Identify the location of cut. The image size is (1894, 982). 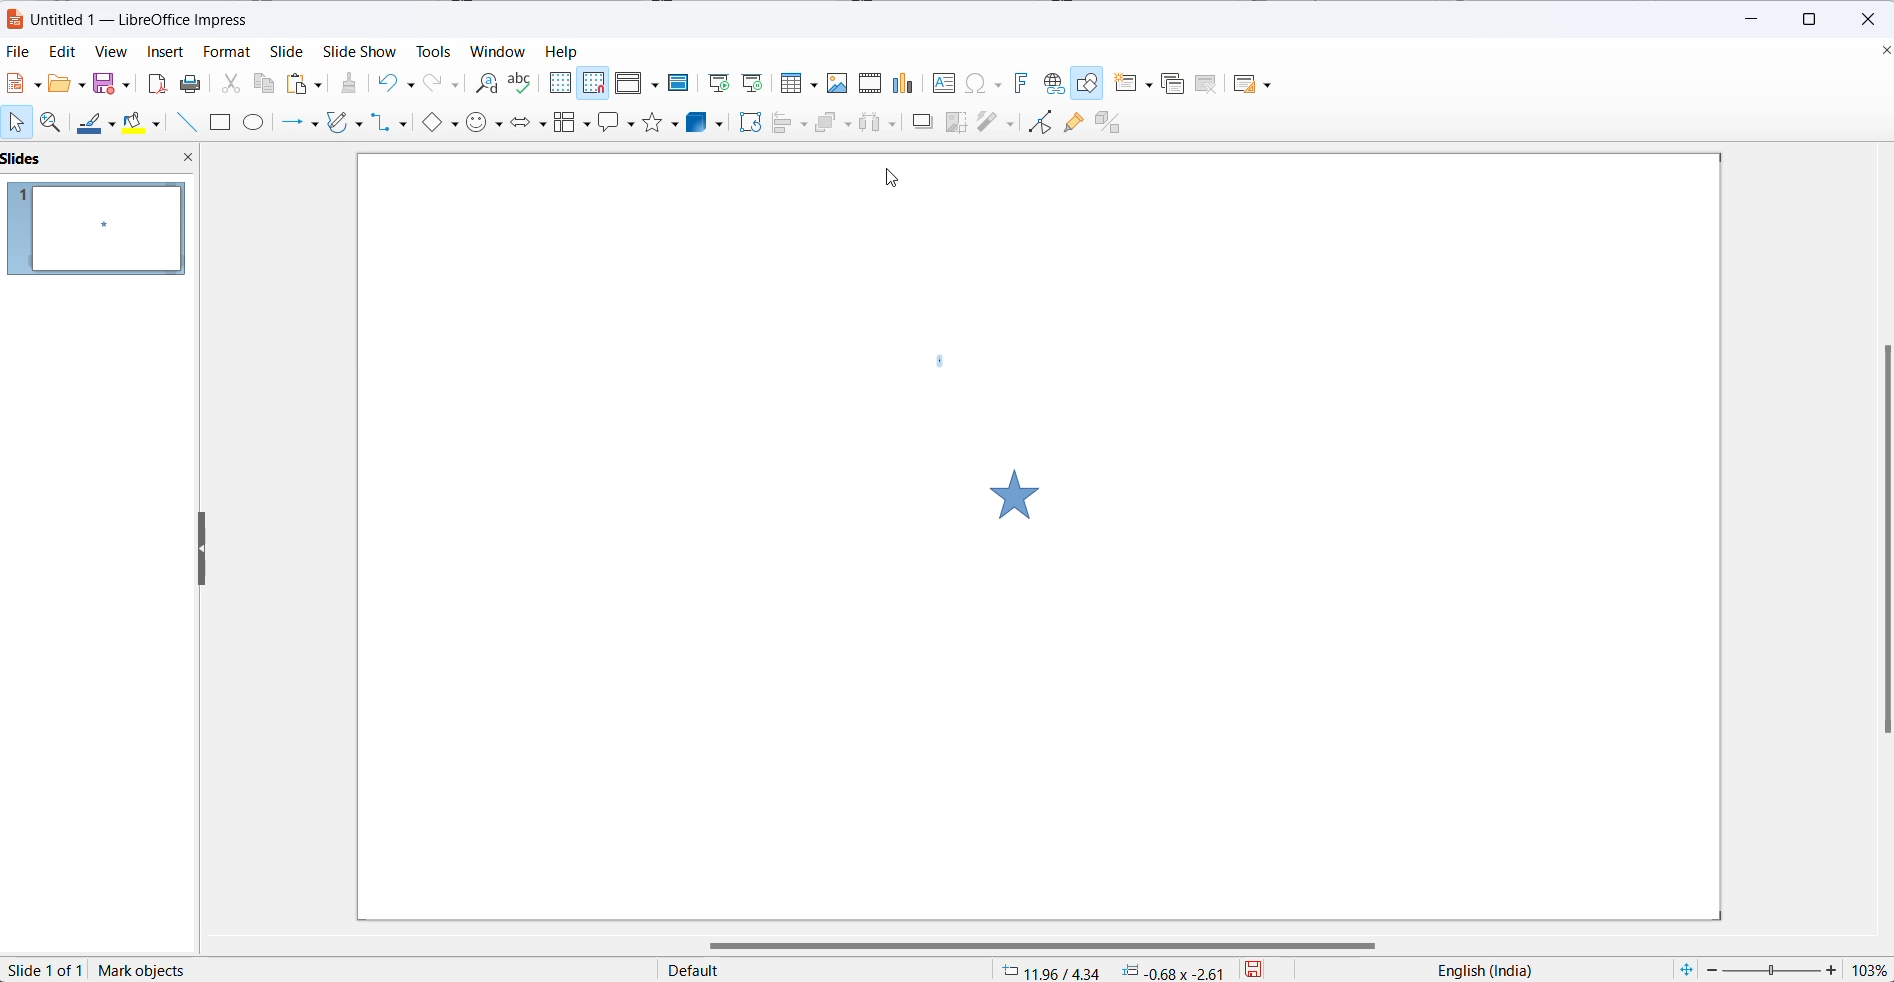
(230, 82).